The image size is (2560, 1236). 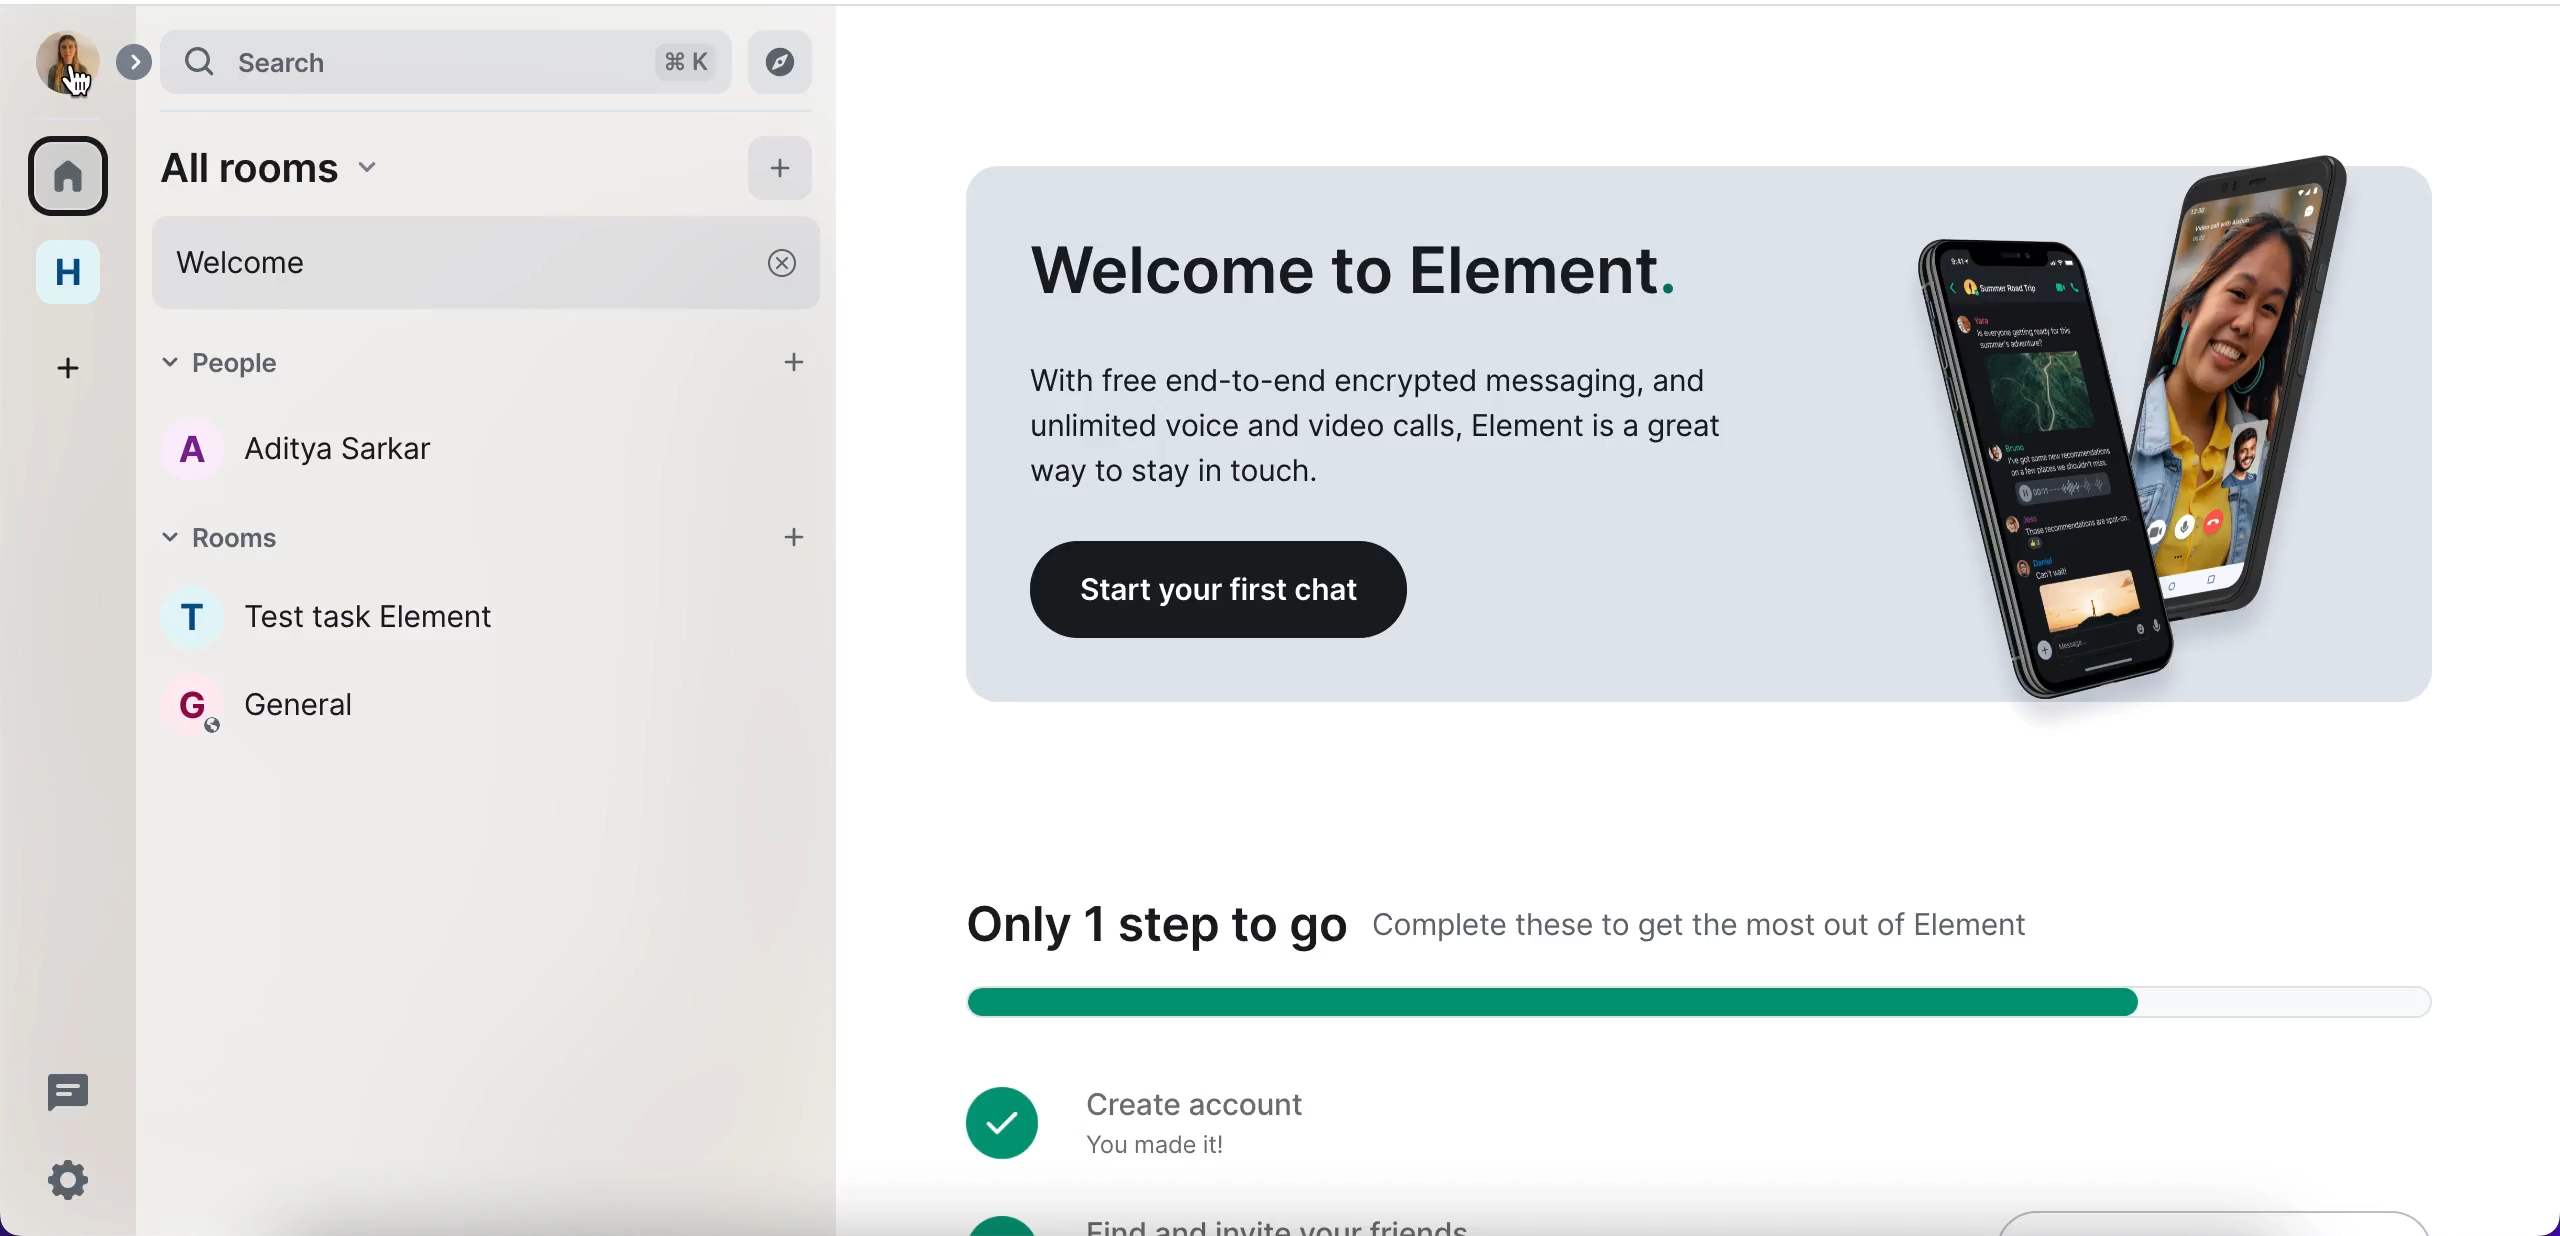 What do you see at coordinates (1706, 1003) in the screenshot?
I see `Step counter` at bounding box center [1706, 1003].